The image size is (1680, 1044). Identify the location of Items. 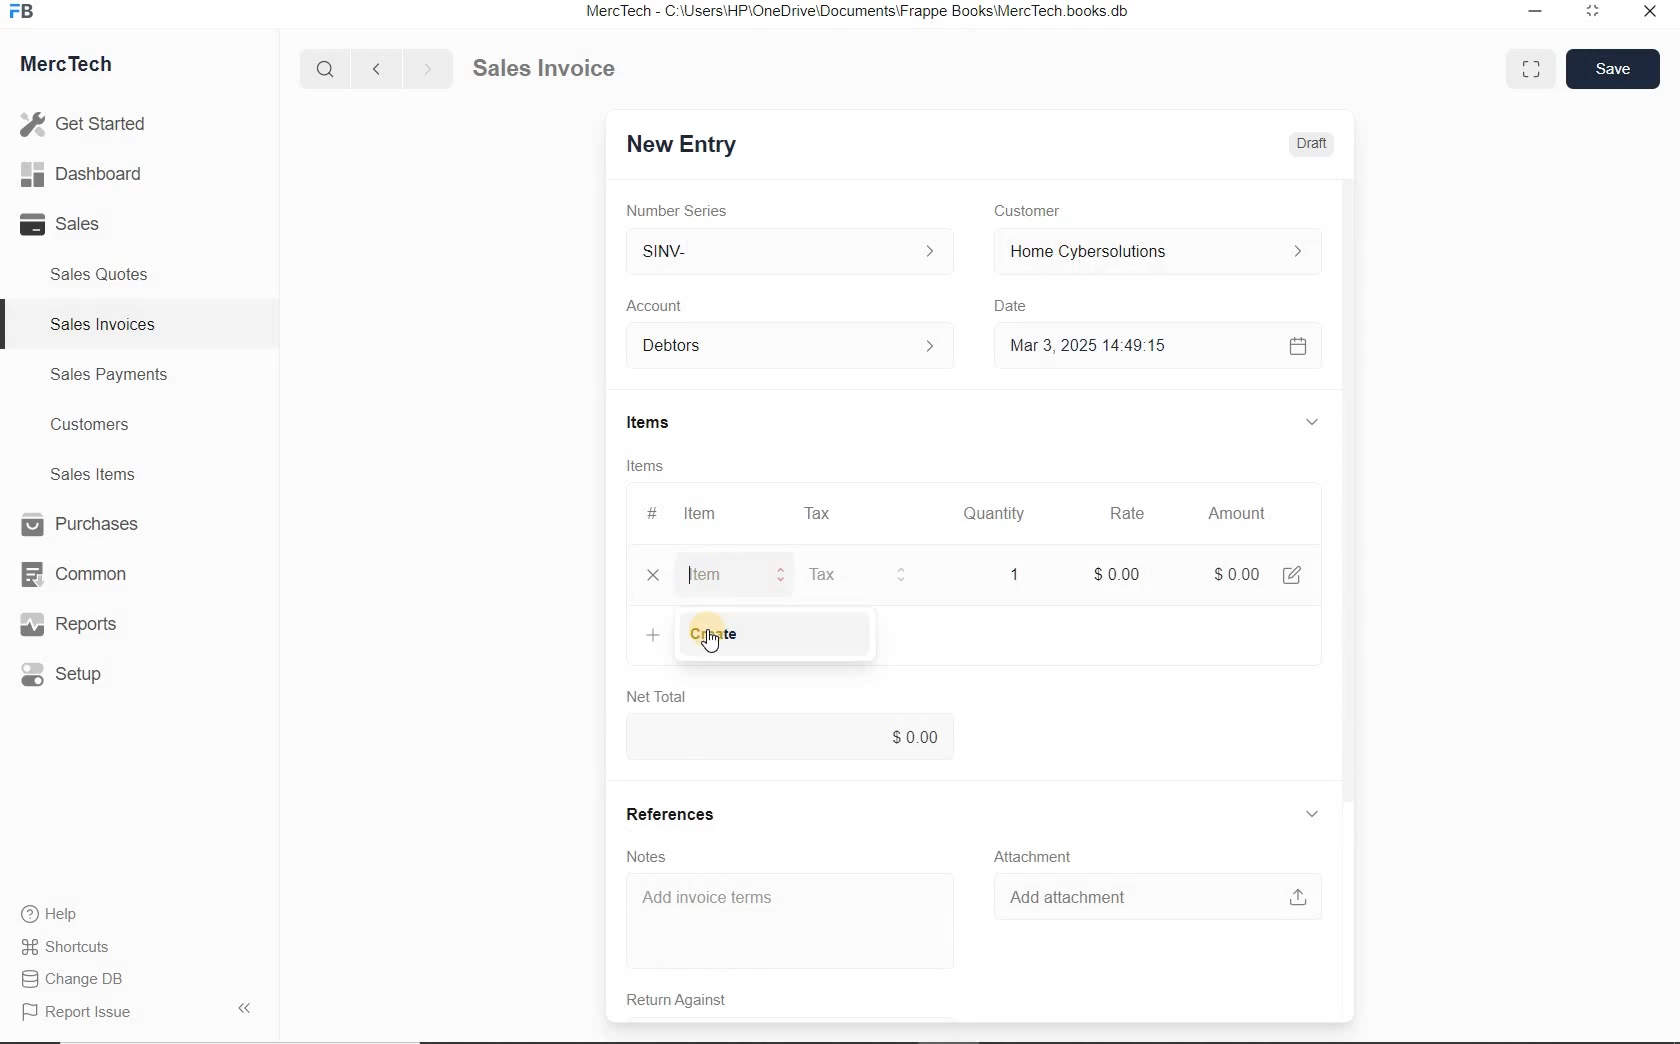
(659, 424).